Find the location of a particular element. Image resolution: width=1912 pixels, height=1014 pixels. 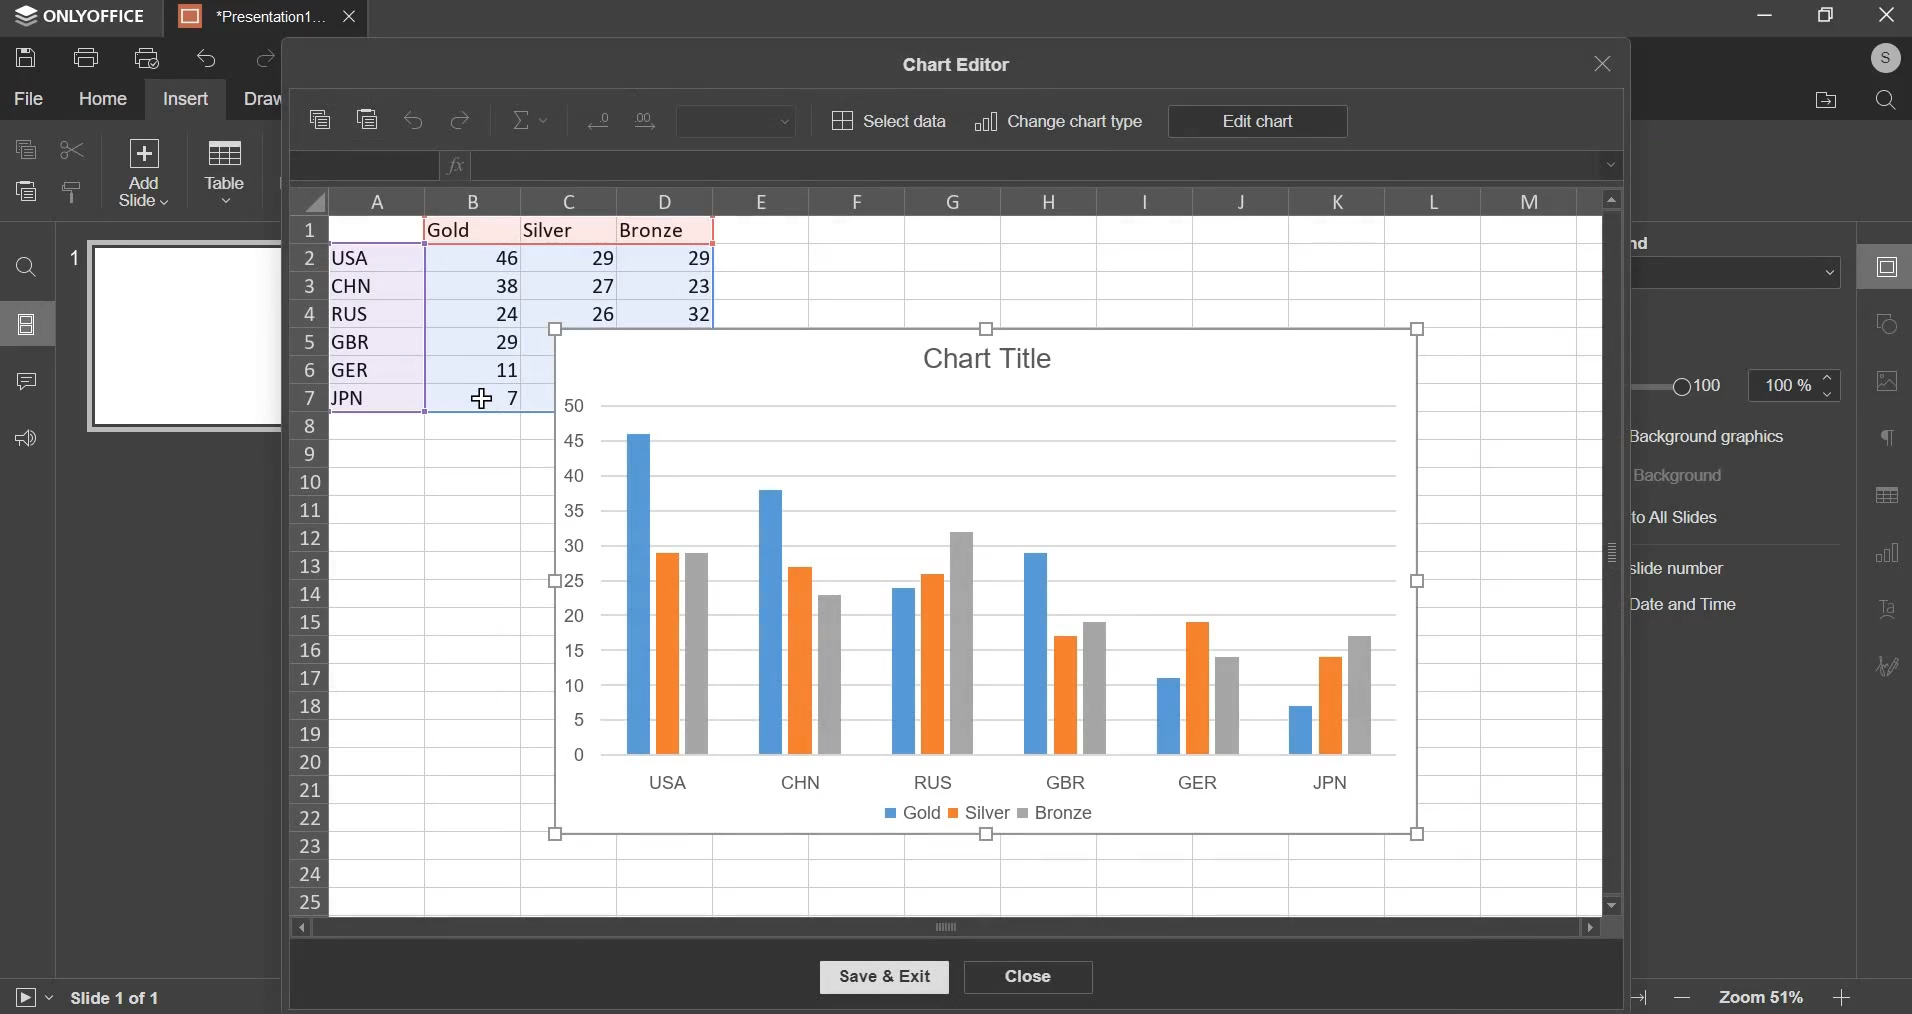

home is located at coordinates (101, 98).